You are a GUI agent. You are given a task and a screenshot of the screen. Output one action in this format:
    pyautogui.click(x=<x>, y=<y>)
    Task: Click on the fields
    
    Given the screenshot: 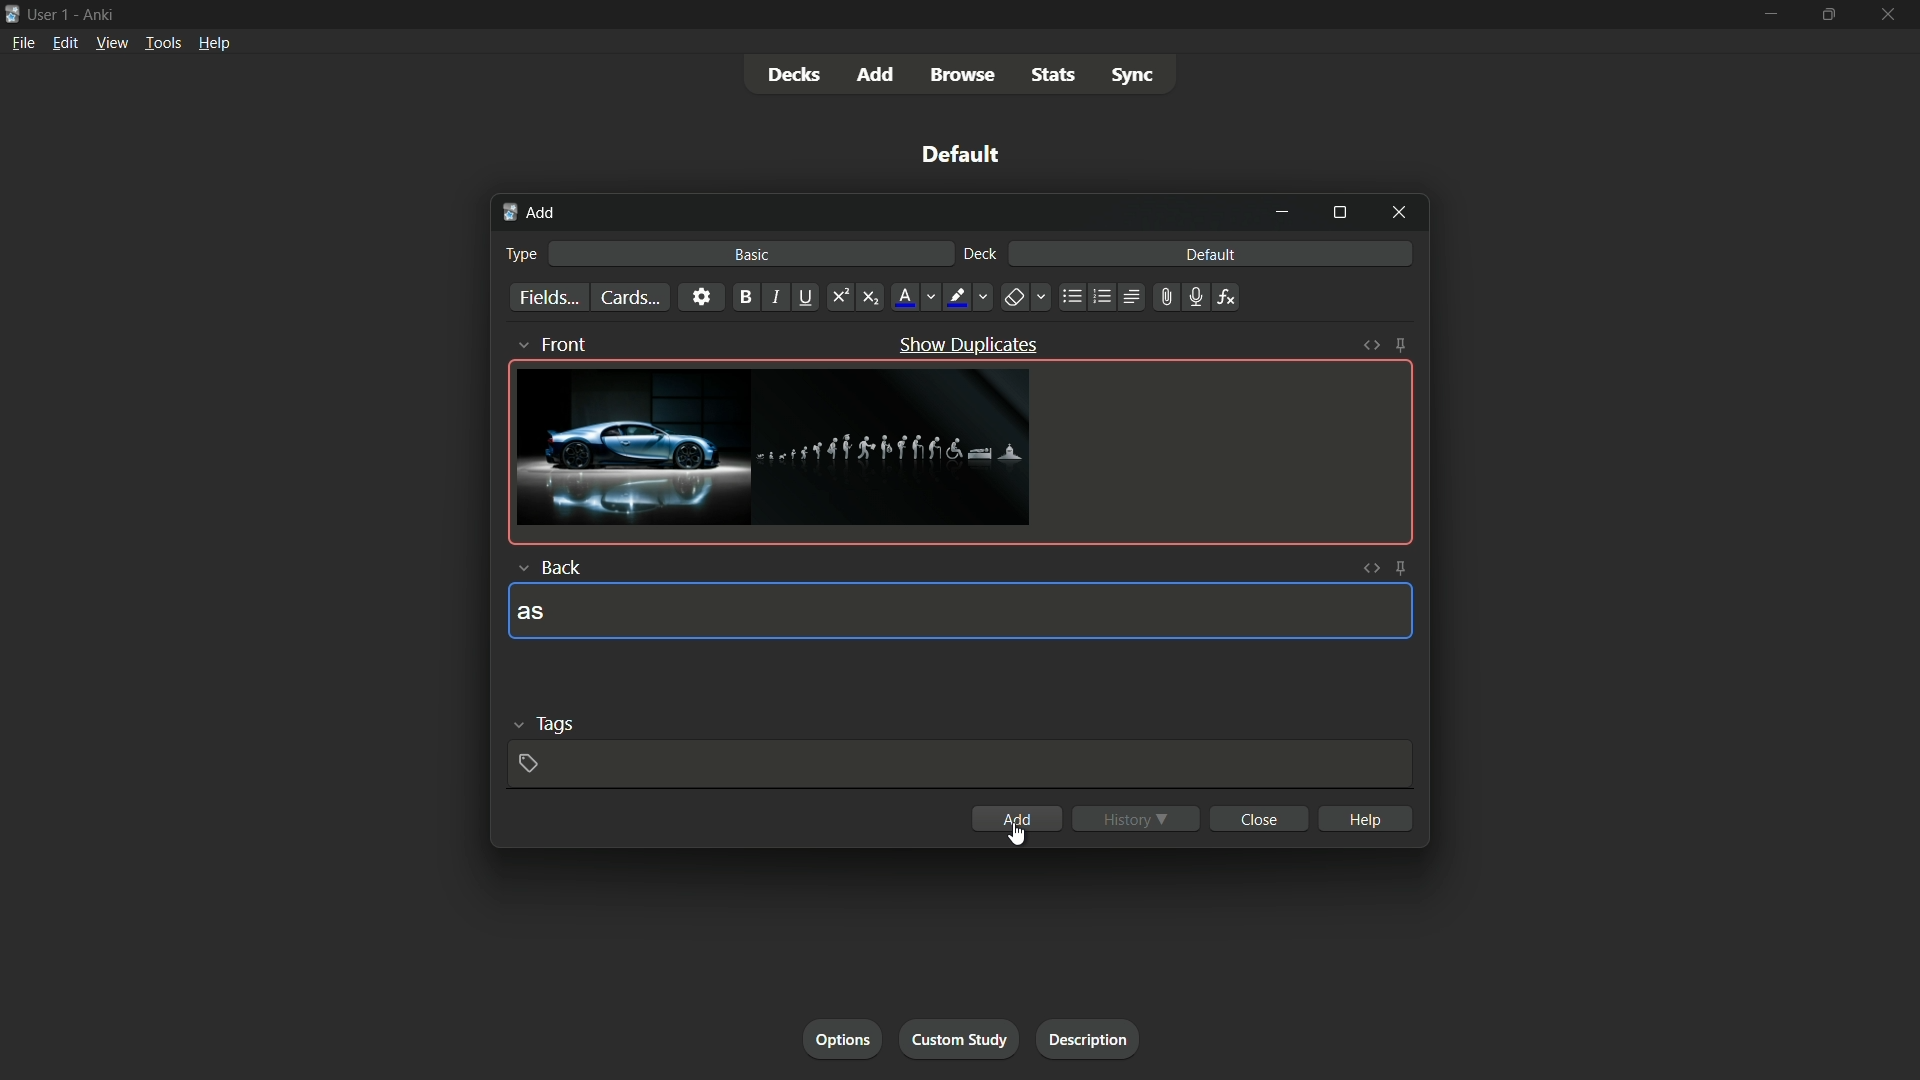 What is the action you would take?
    pyautogui.click(x=548, y=299)
    